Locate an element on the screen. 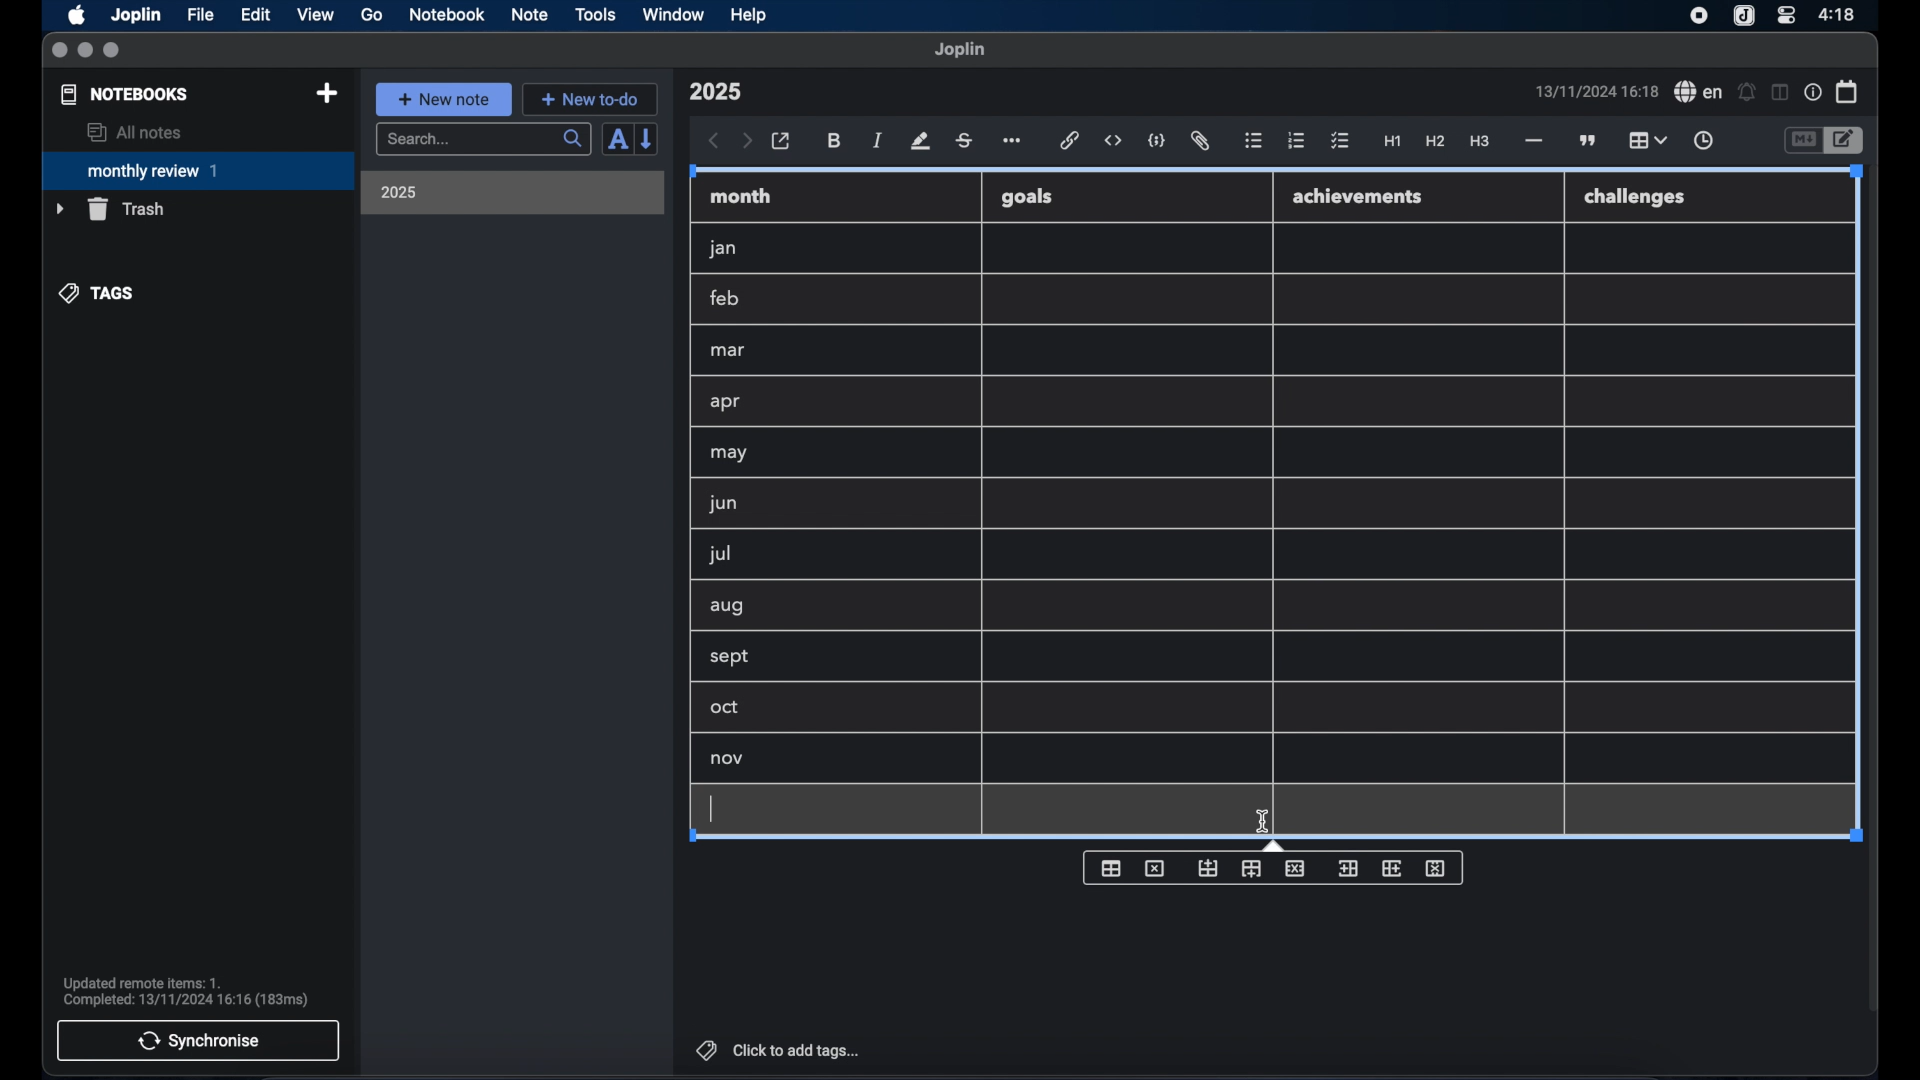  search bar is located at coordinates (483, 141).